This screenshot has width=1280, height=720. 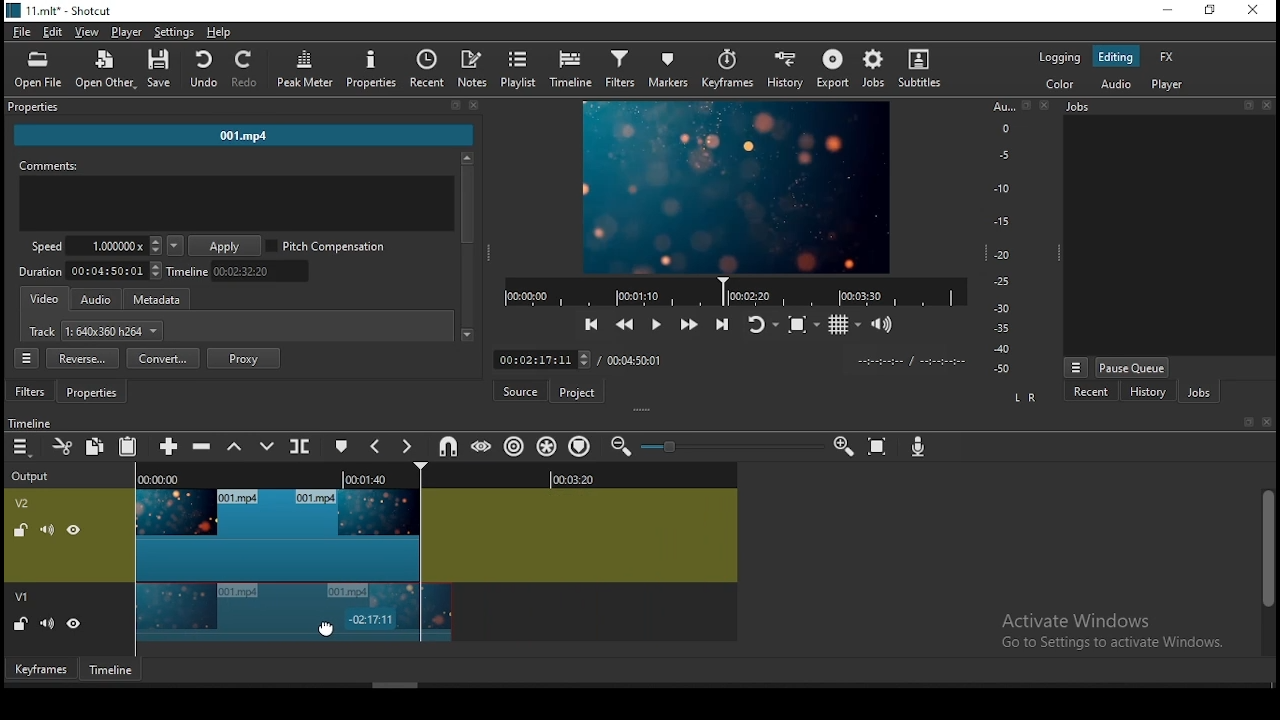 What do you see at coordinates (244, 358) in the screenshot?
I see `proxy` at bounding box center [244, 358].